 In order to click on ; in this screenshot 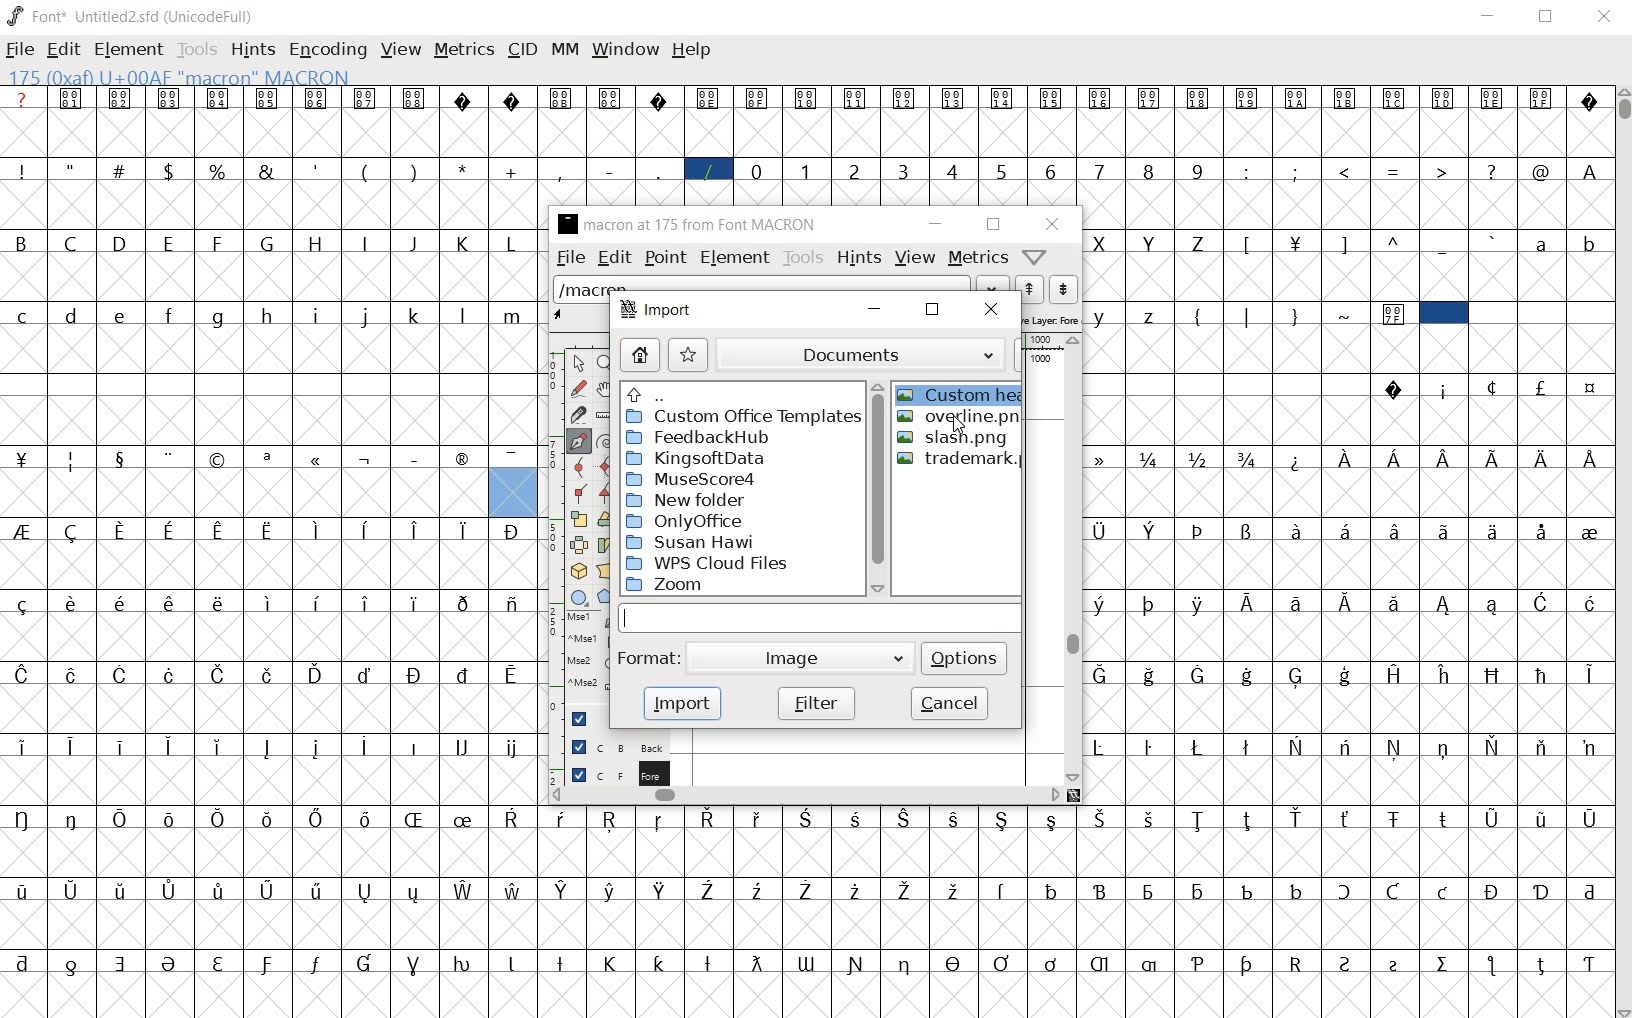, I will do `click(1297, 171)`.